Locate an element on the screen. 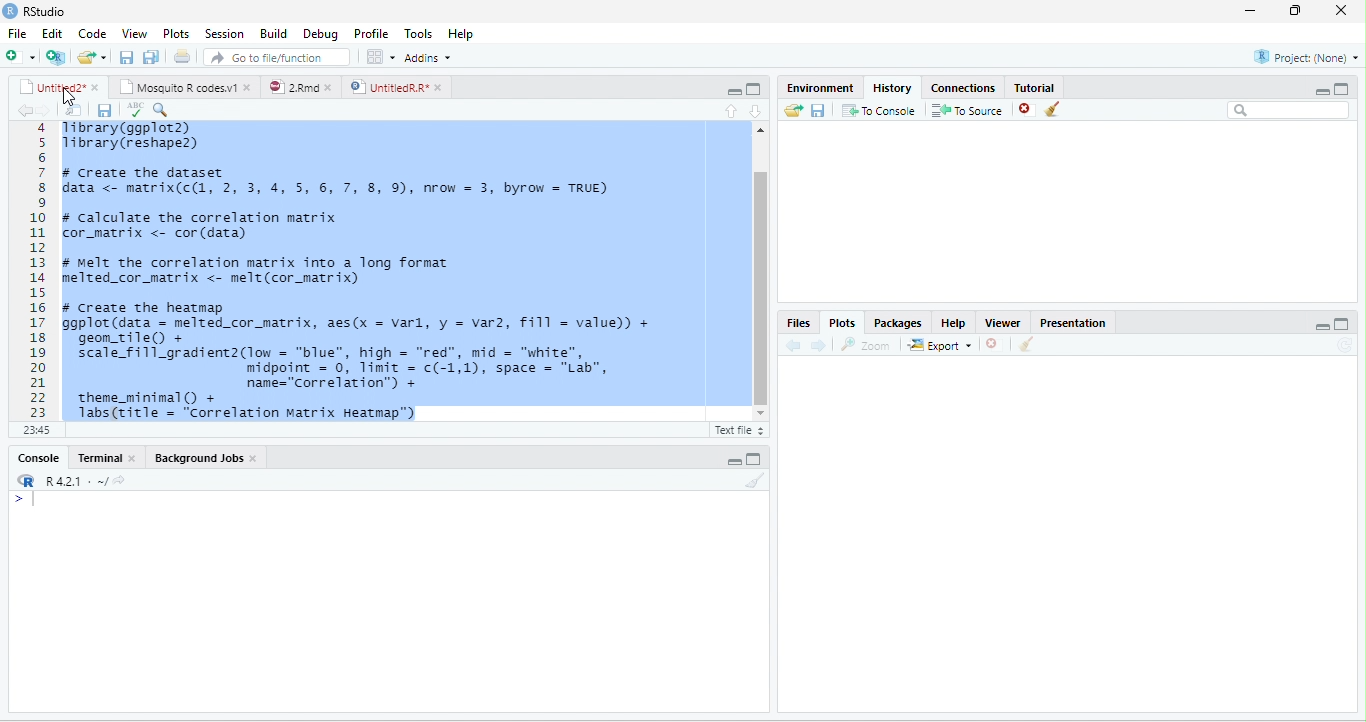 This screenshot has height=722, width=1366. history is located at coordinates (890, 86).